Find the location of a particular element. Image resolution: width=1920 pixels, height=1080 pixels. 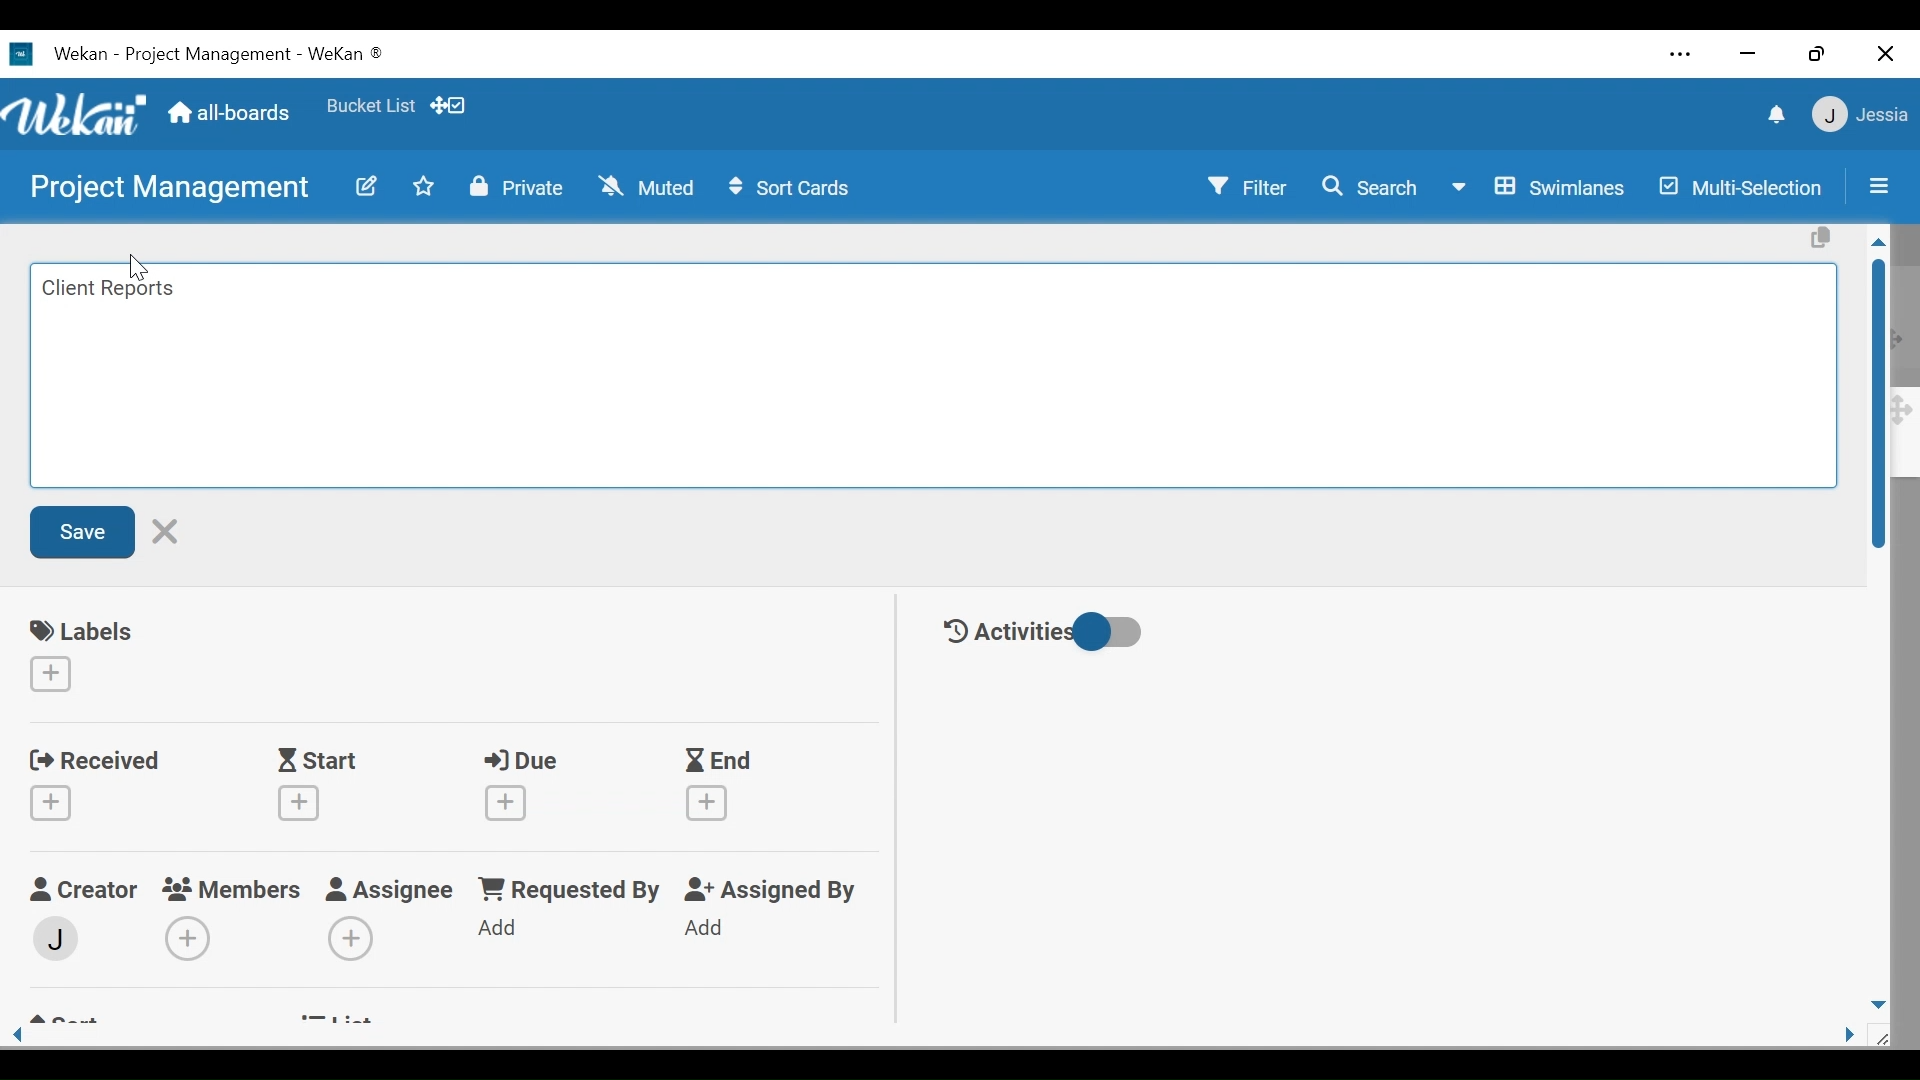

Add Requested By is located at coordinates (499, 929).